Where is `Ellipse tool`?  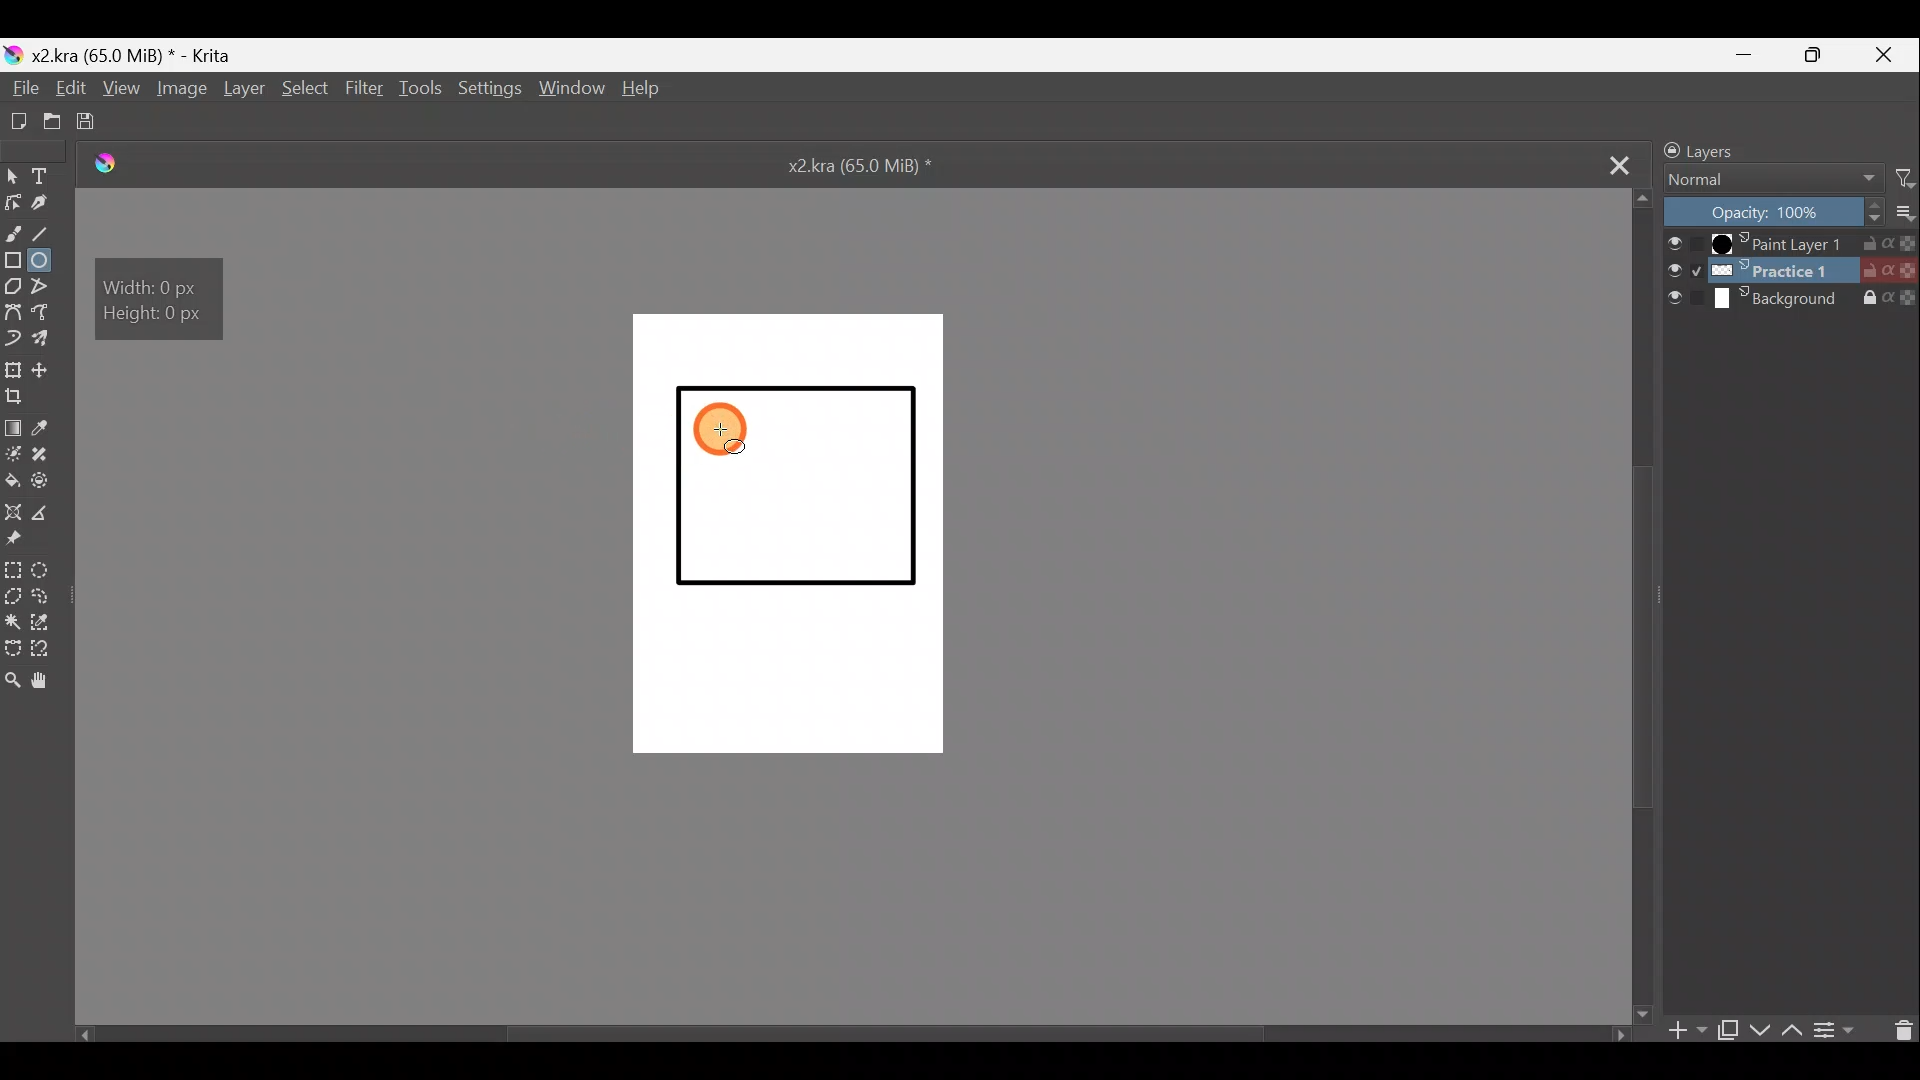
Ellipse tool is located at coordinates (47, 262).